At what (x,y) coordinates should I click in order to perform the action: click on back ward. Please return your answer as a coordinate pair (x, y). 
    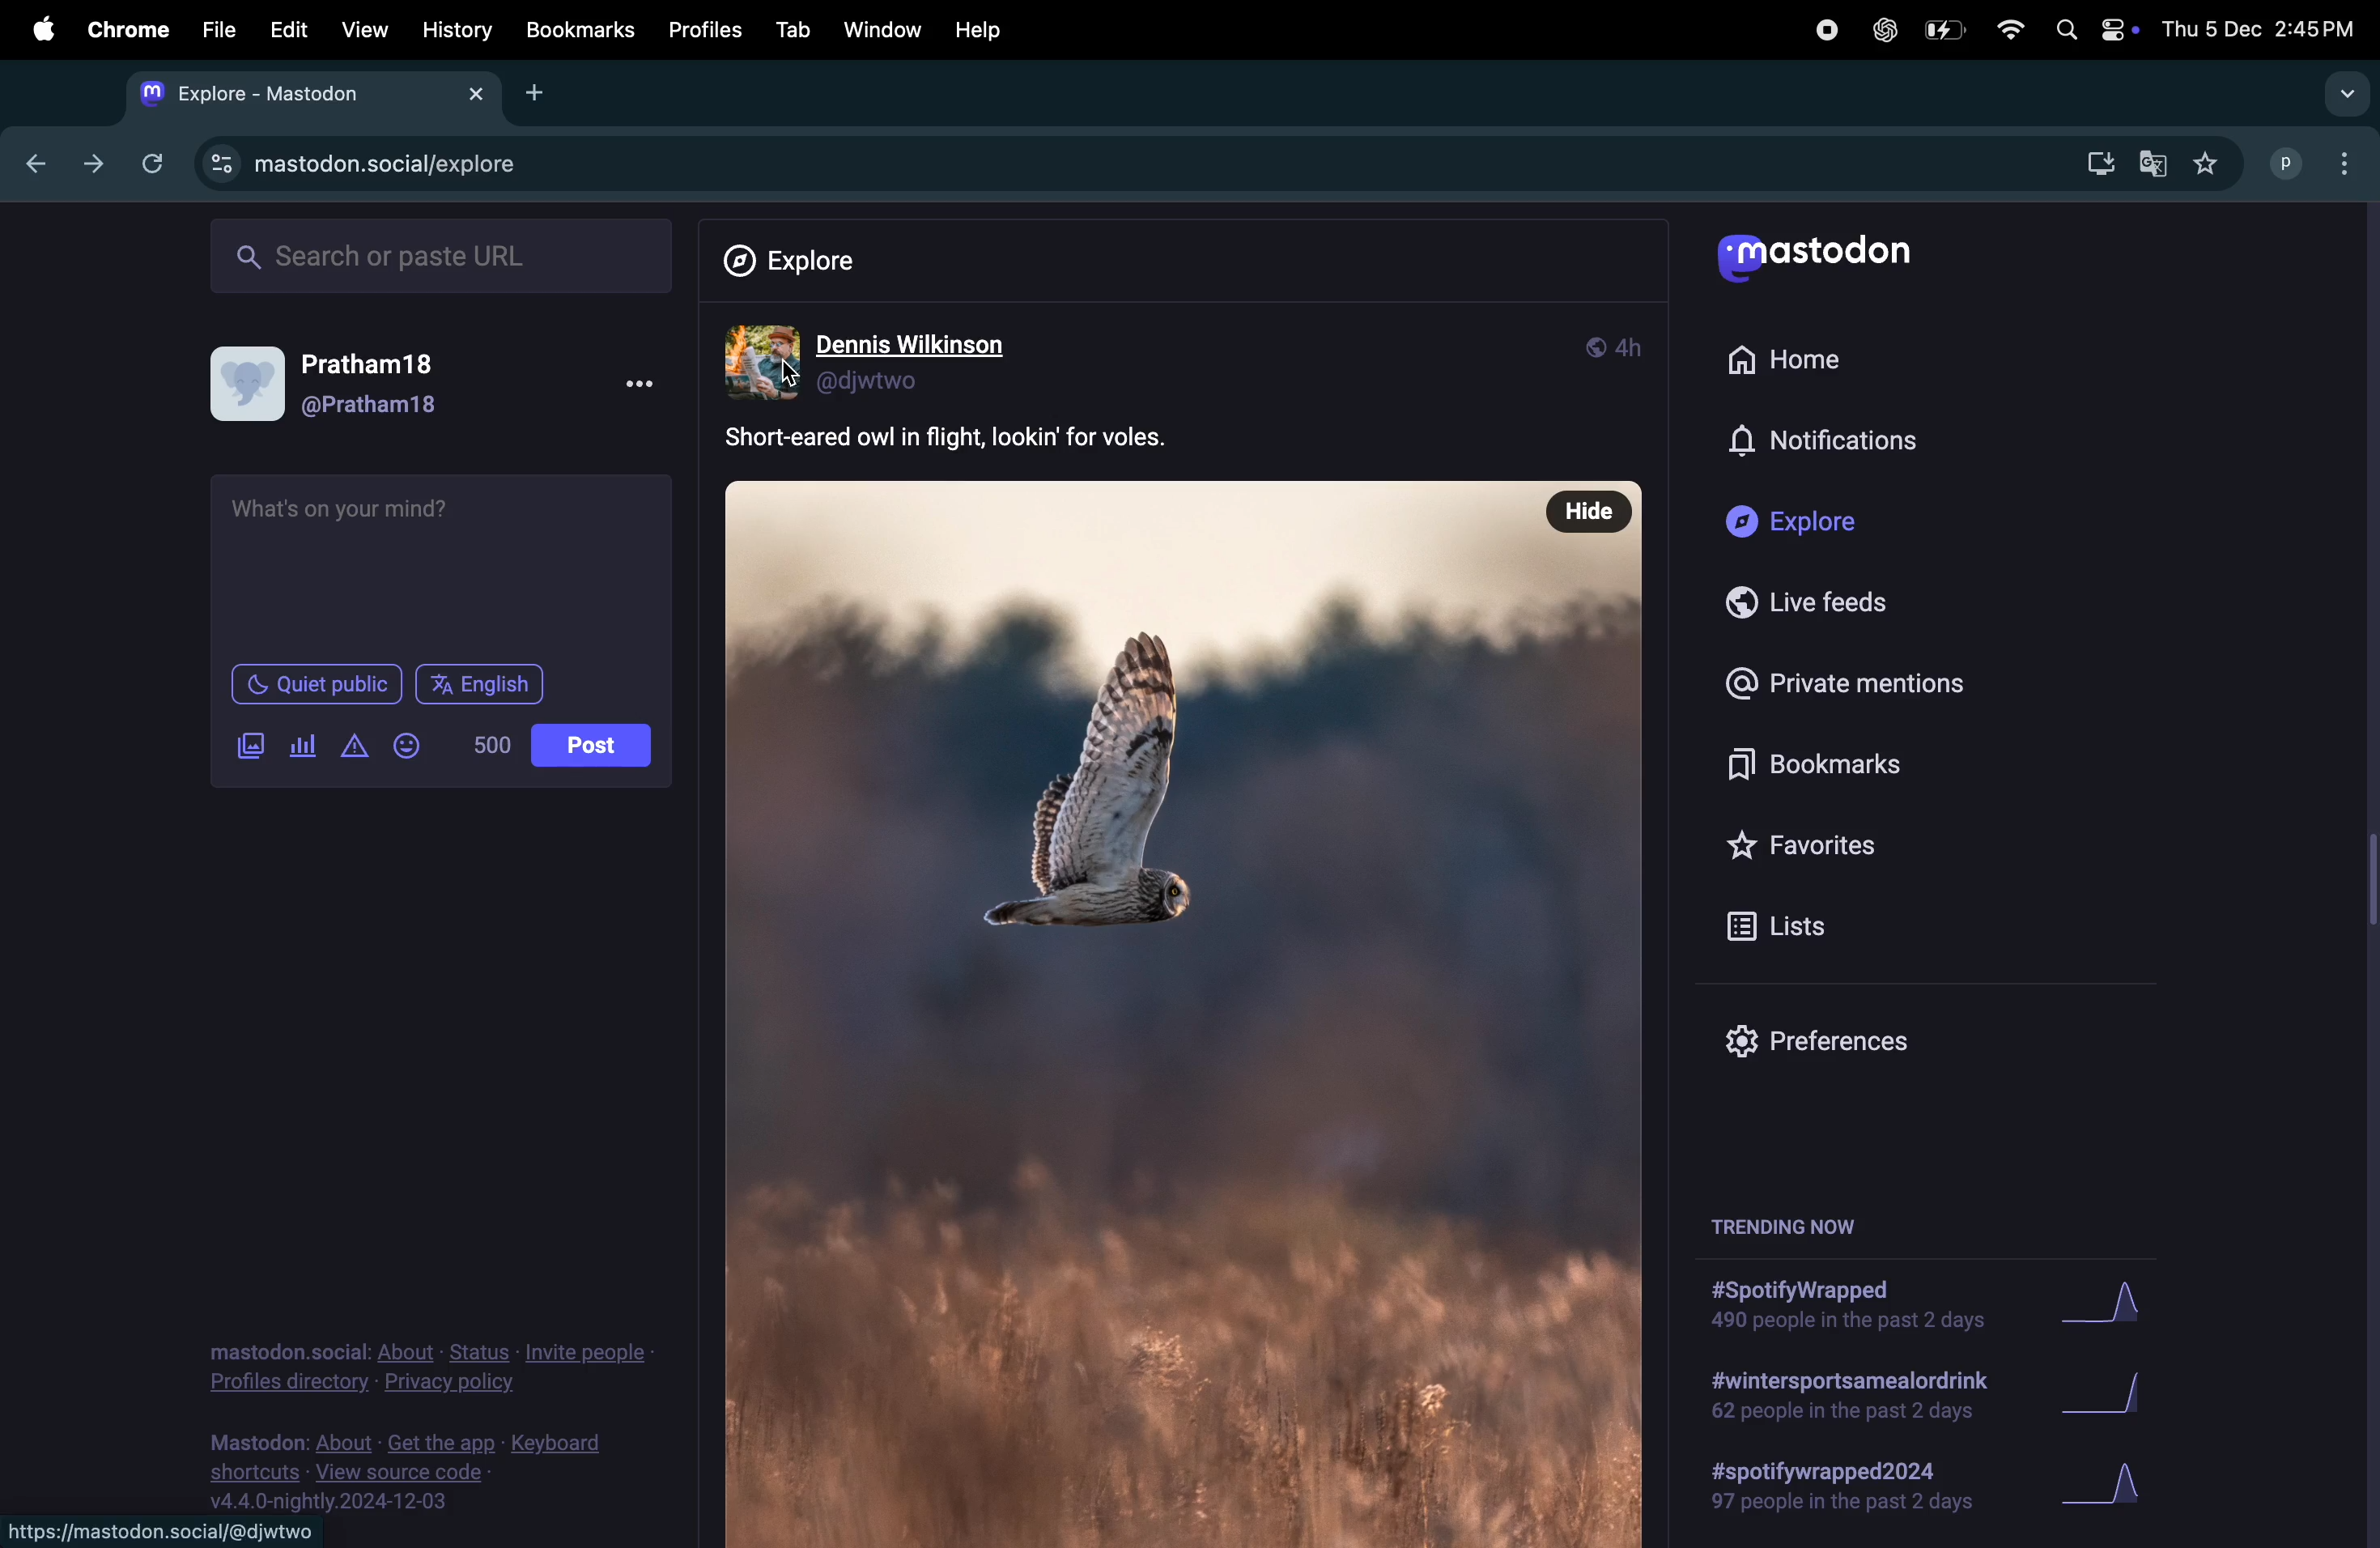
    Looking at the image, I should click on (32, 167).